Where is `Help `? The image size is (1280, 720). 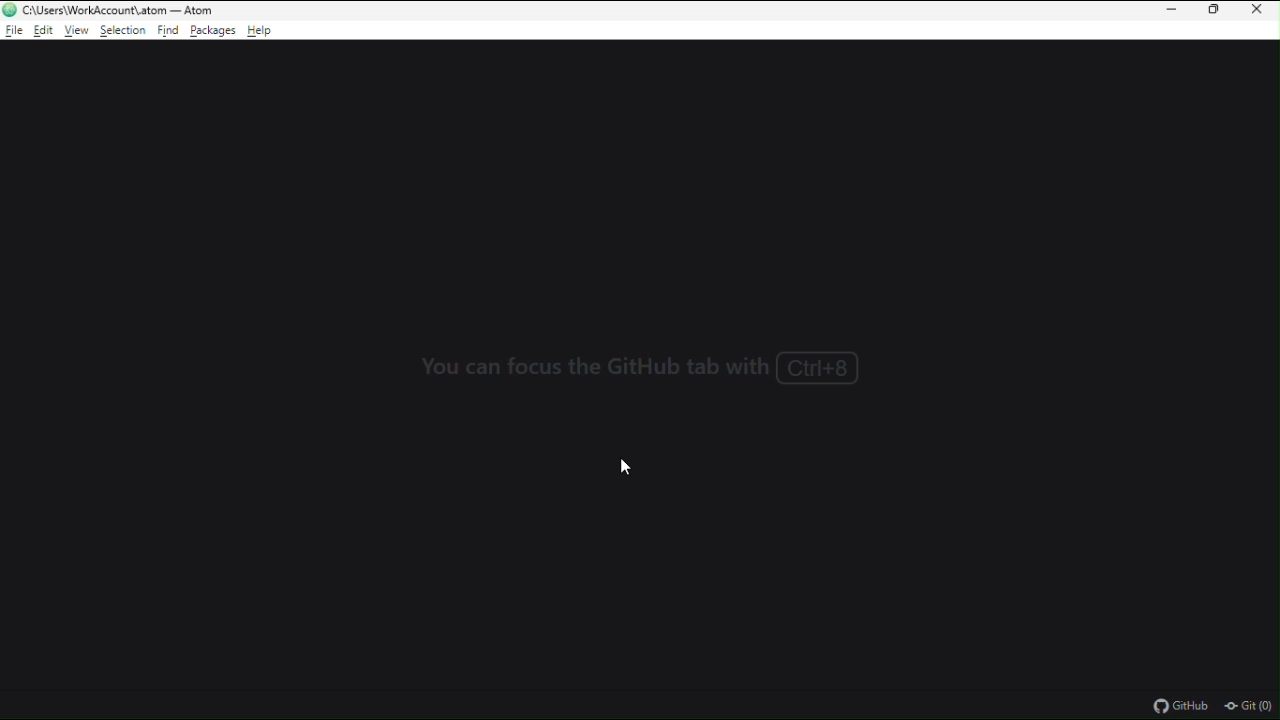 Help  is located at coordinates (268, 30).